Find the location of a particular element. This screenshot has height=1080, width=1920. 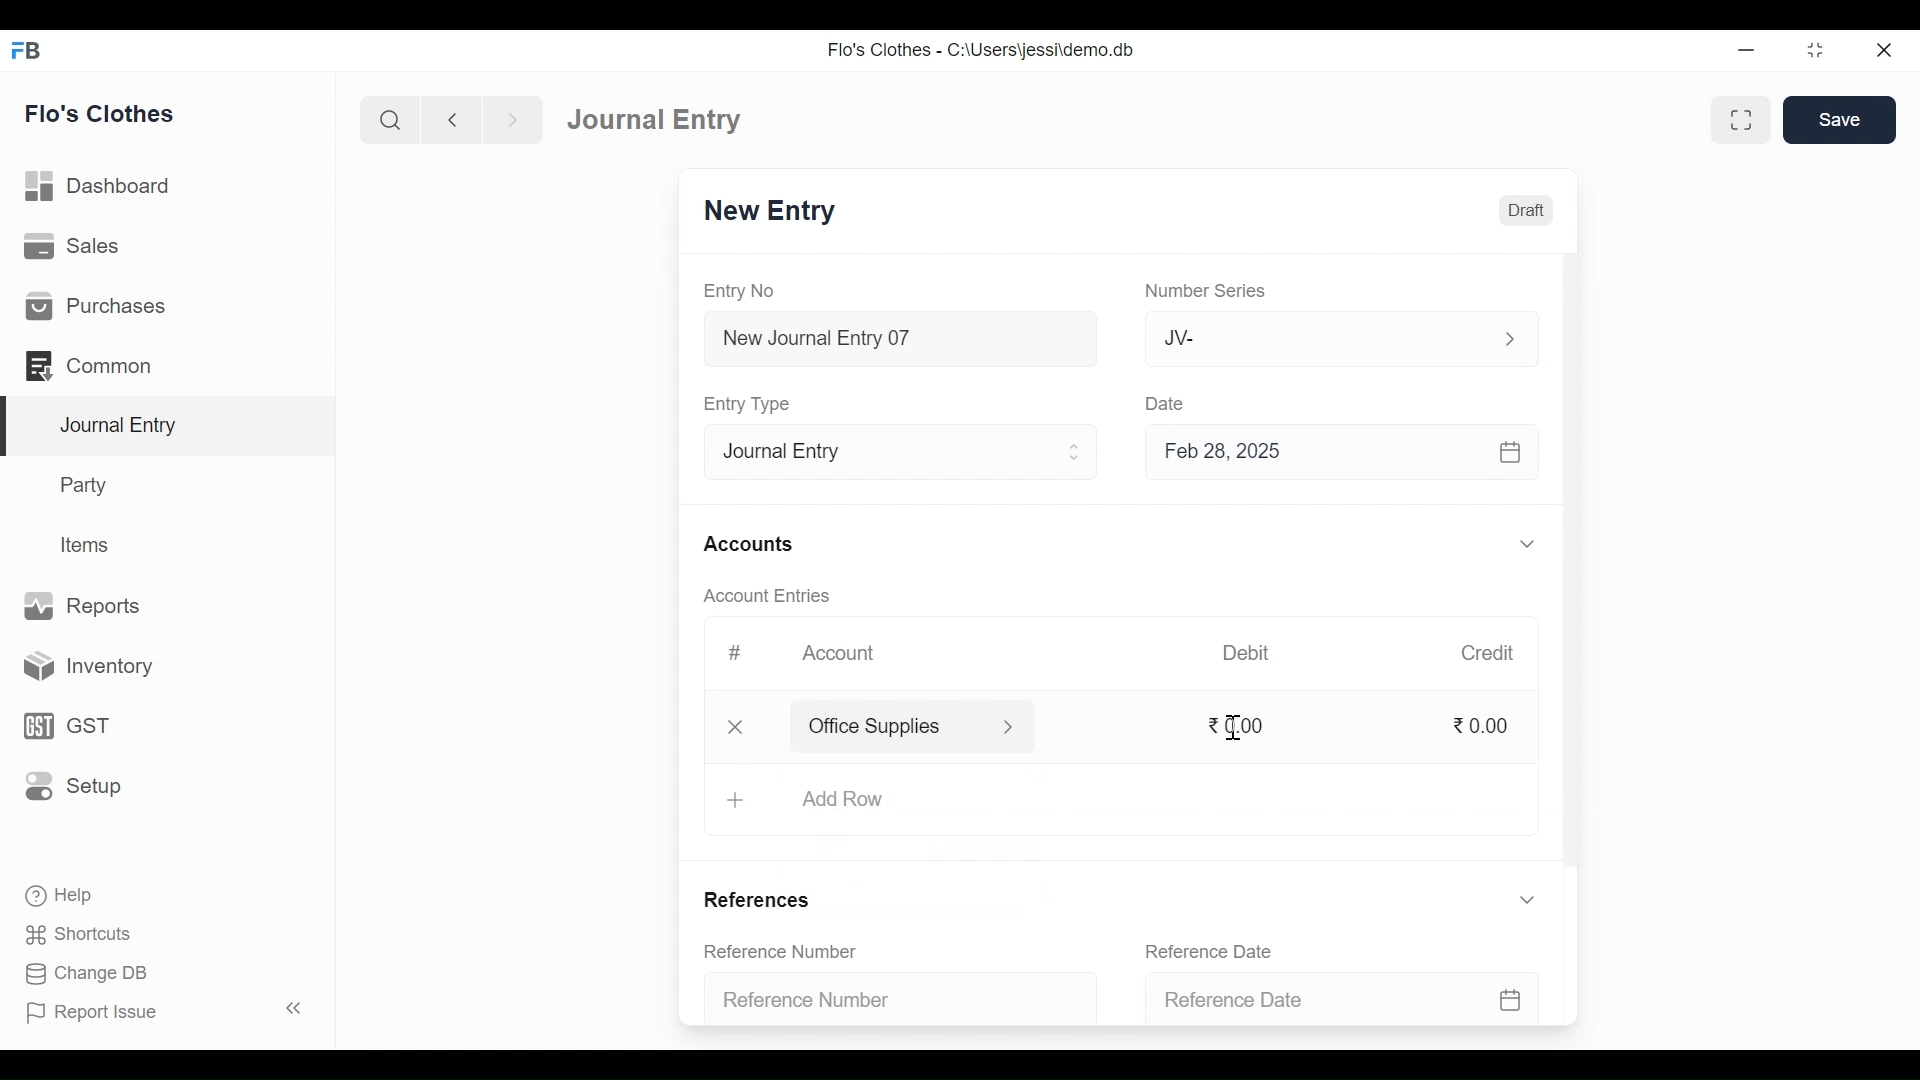

Expand is located at coordinates (1508, 339).